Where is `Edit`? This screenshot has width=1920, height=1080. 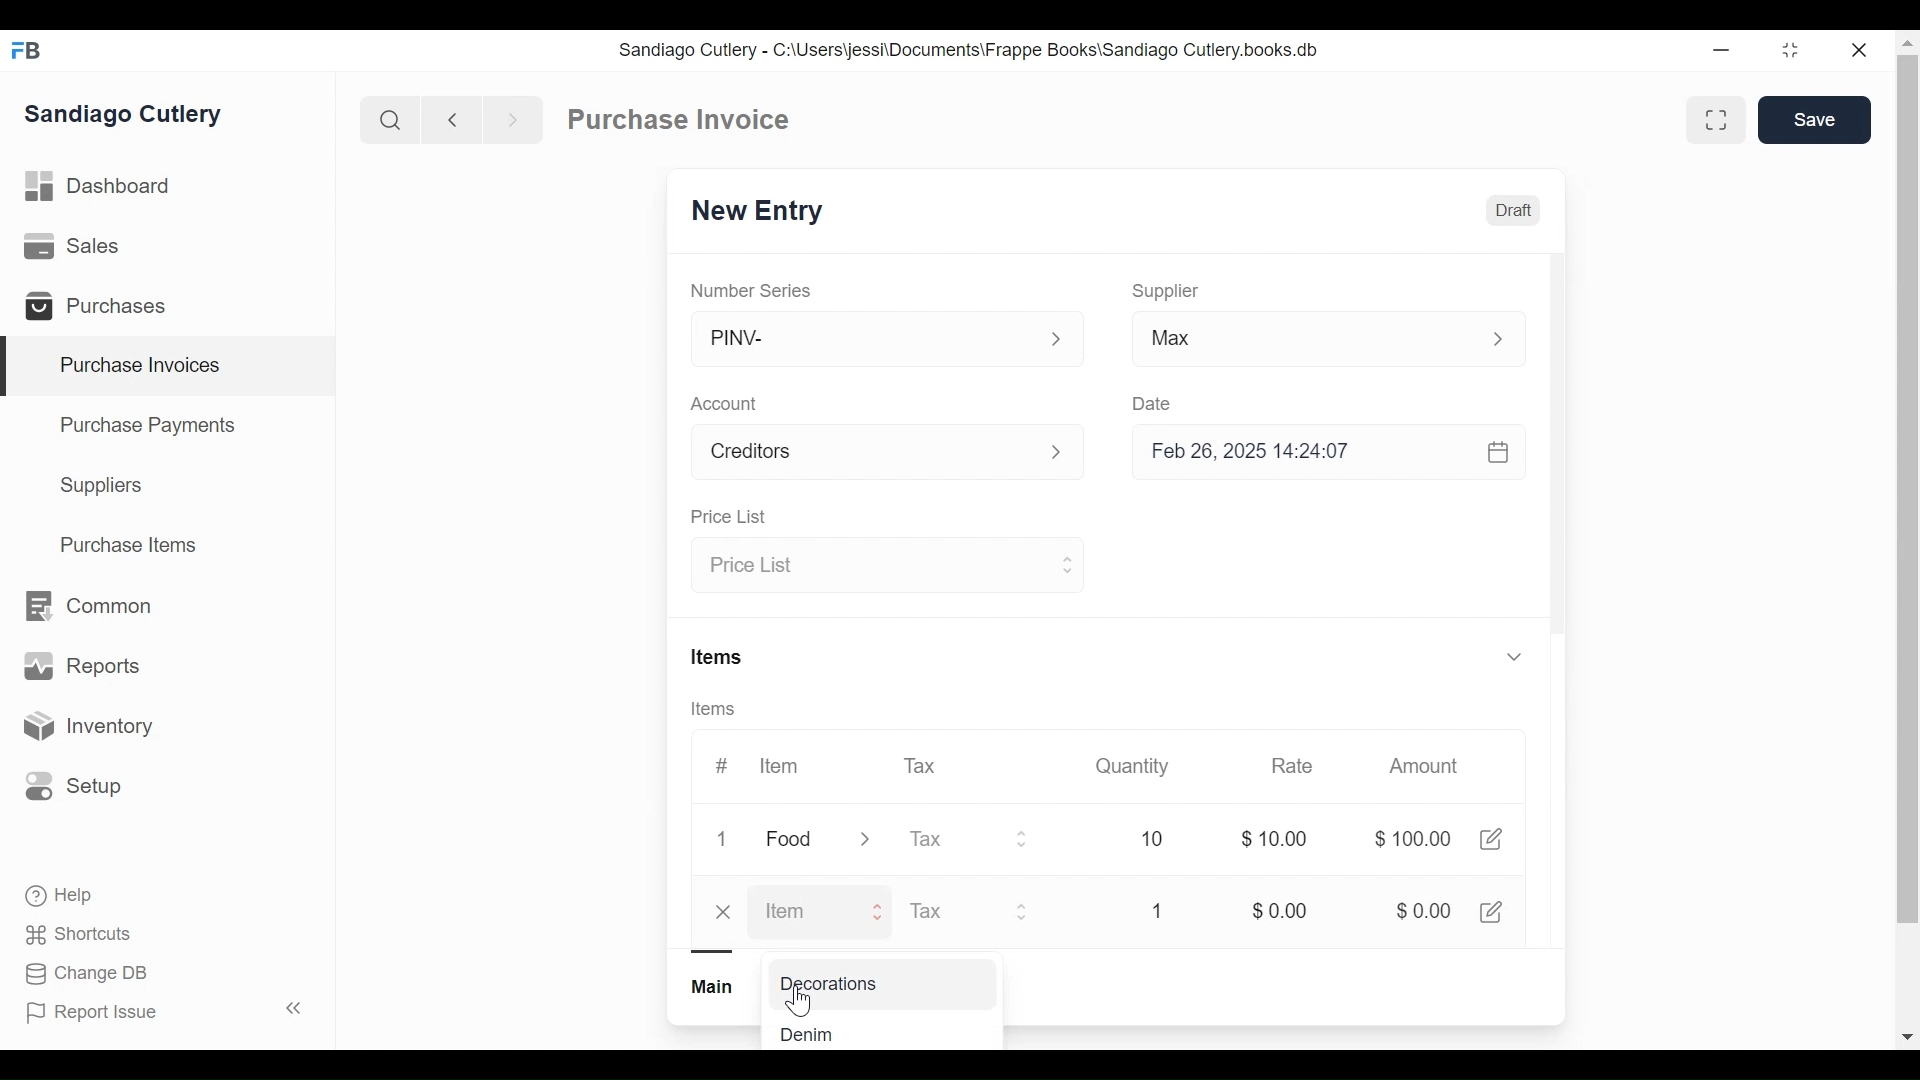
Edit is located at coordinates (1494, 910).